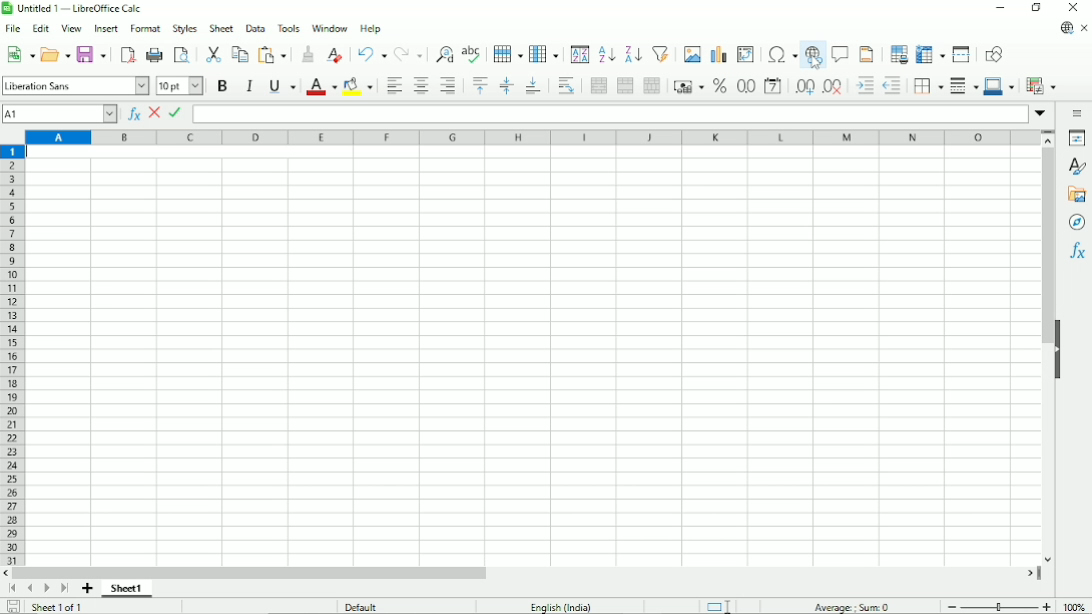 The image size is (1092, 614). What do you see at coordinates (282, 86) in the screenshot?
I see `Underline` at bounding box center [282, 86].